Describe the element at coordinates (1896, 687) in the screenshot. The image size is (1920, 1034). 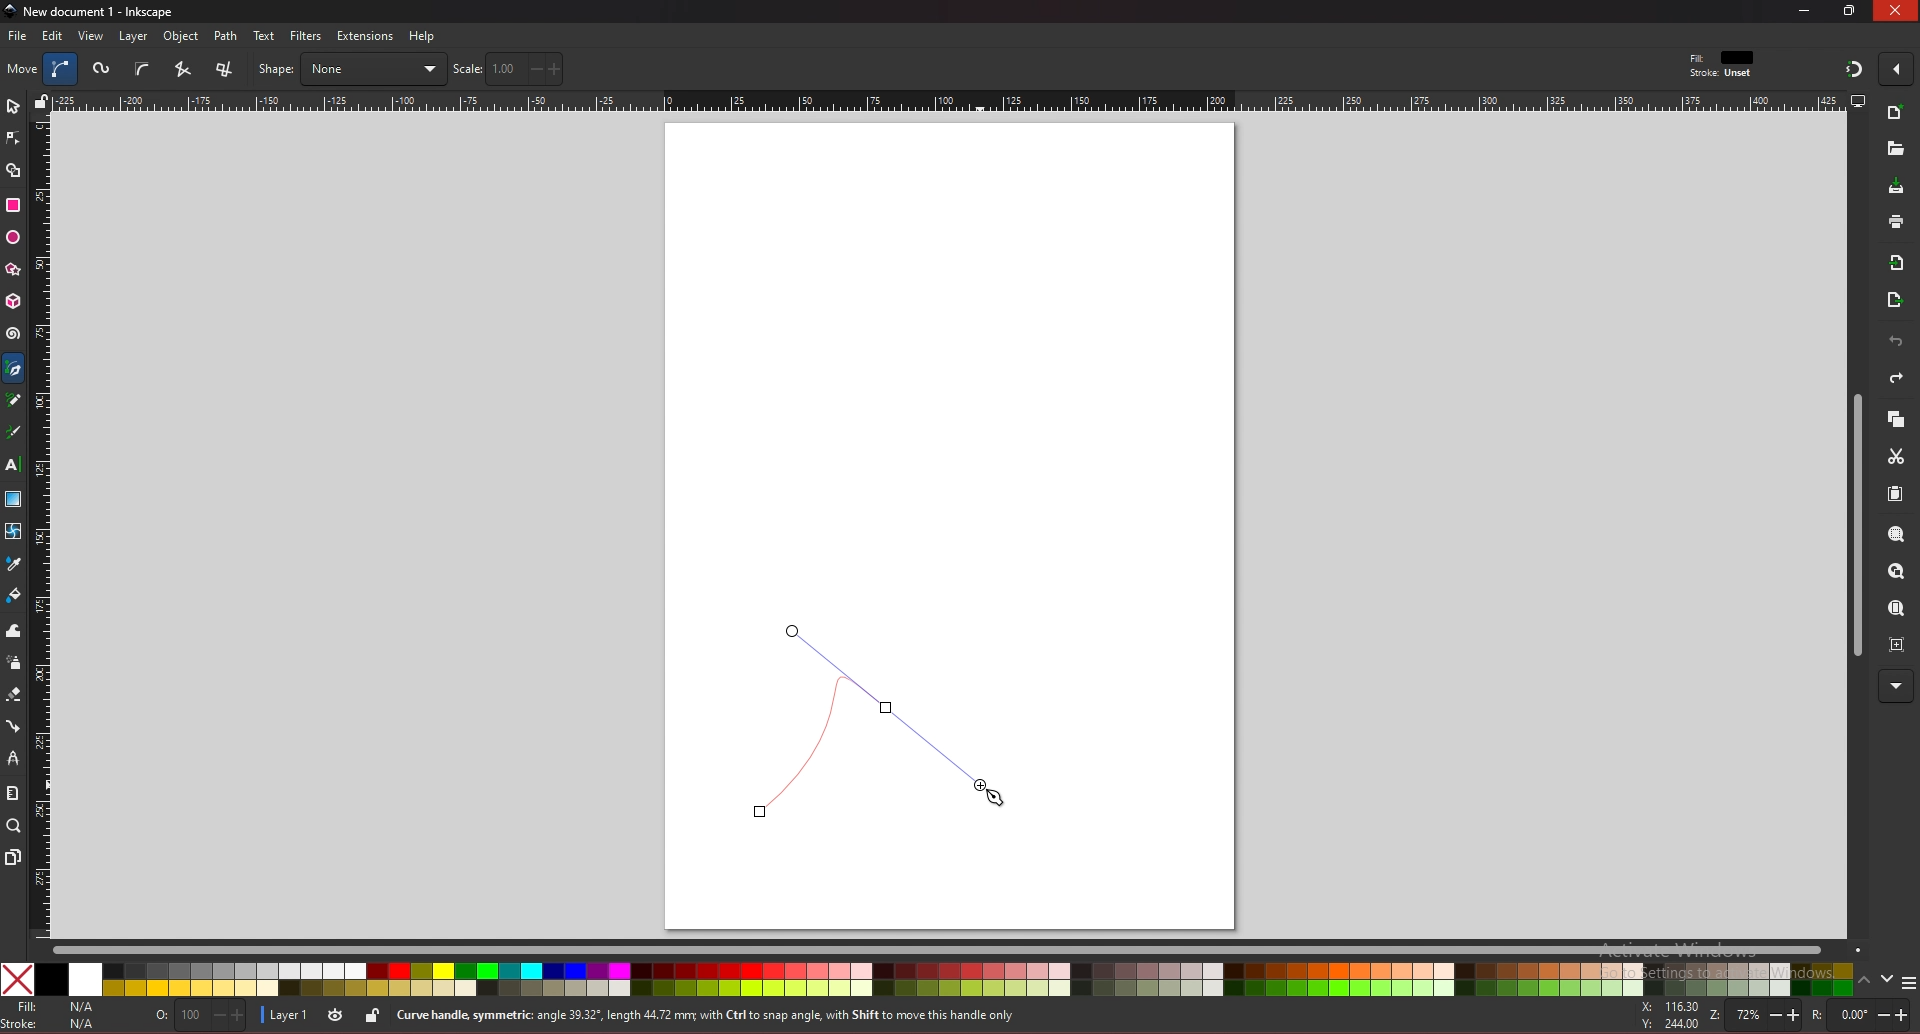
I see `more` at that location.